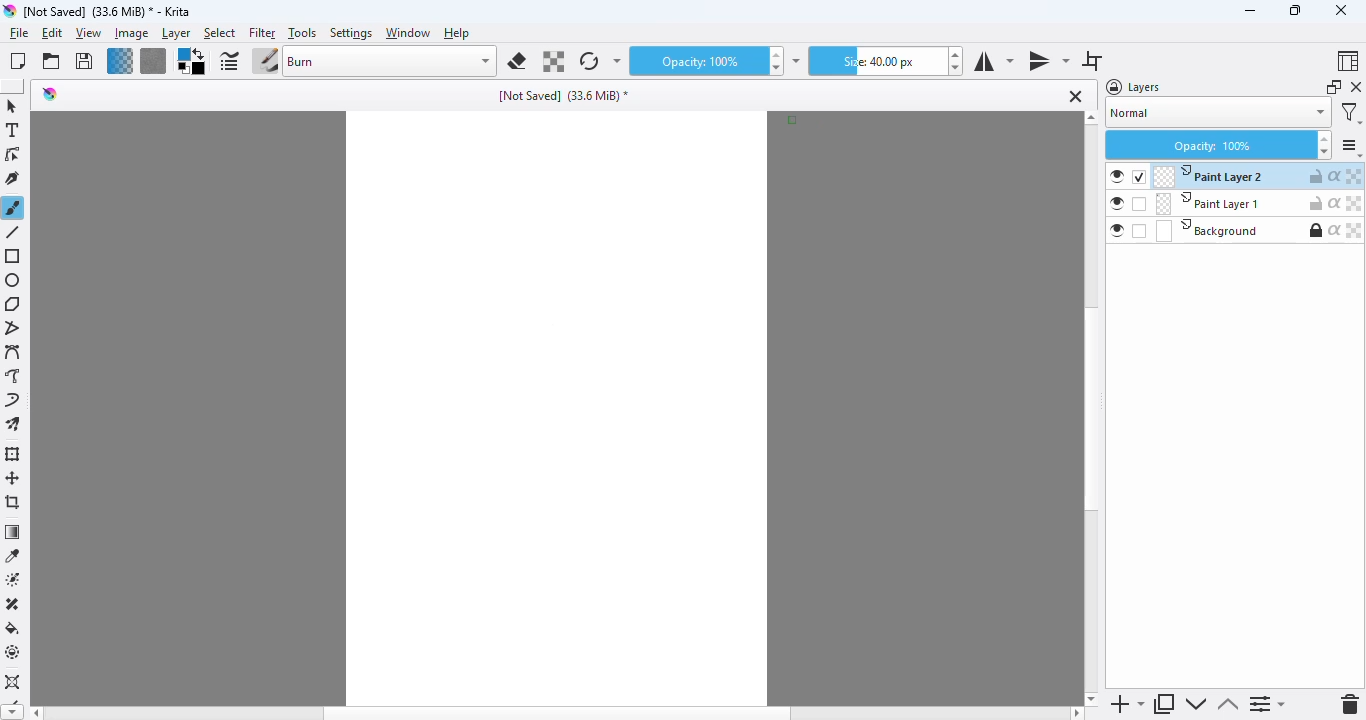  Describe the element at coordinates (14, 353) in the screenshot. I see `bezier curve tool` at that location.